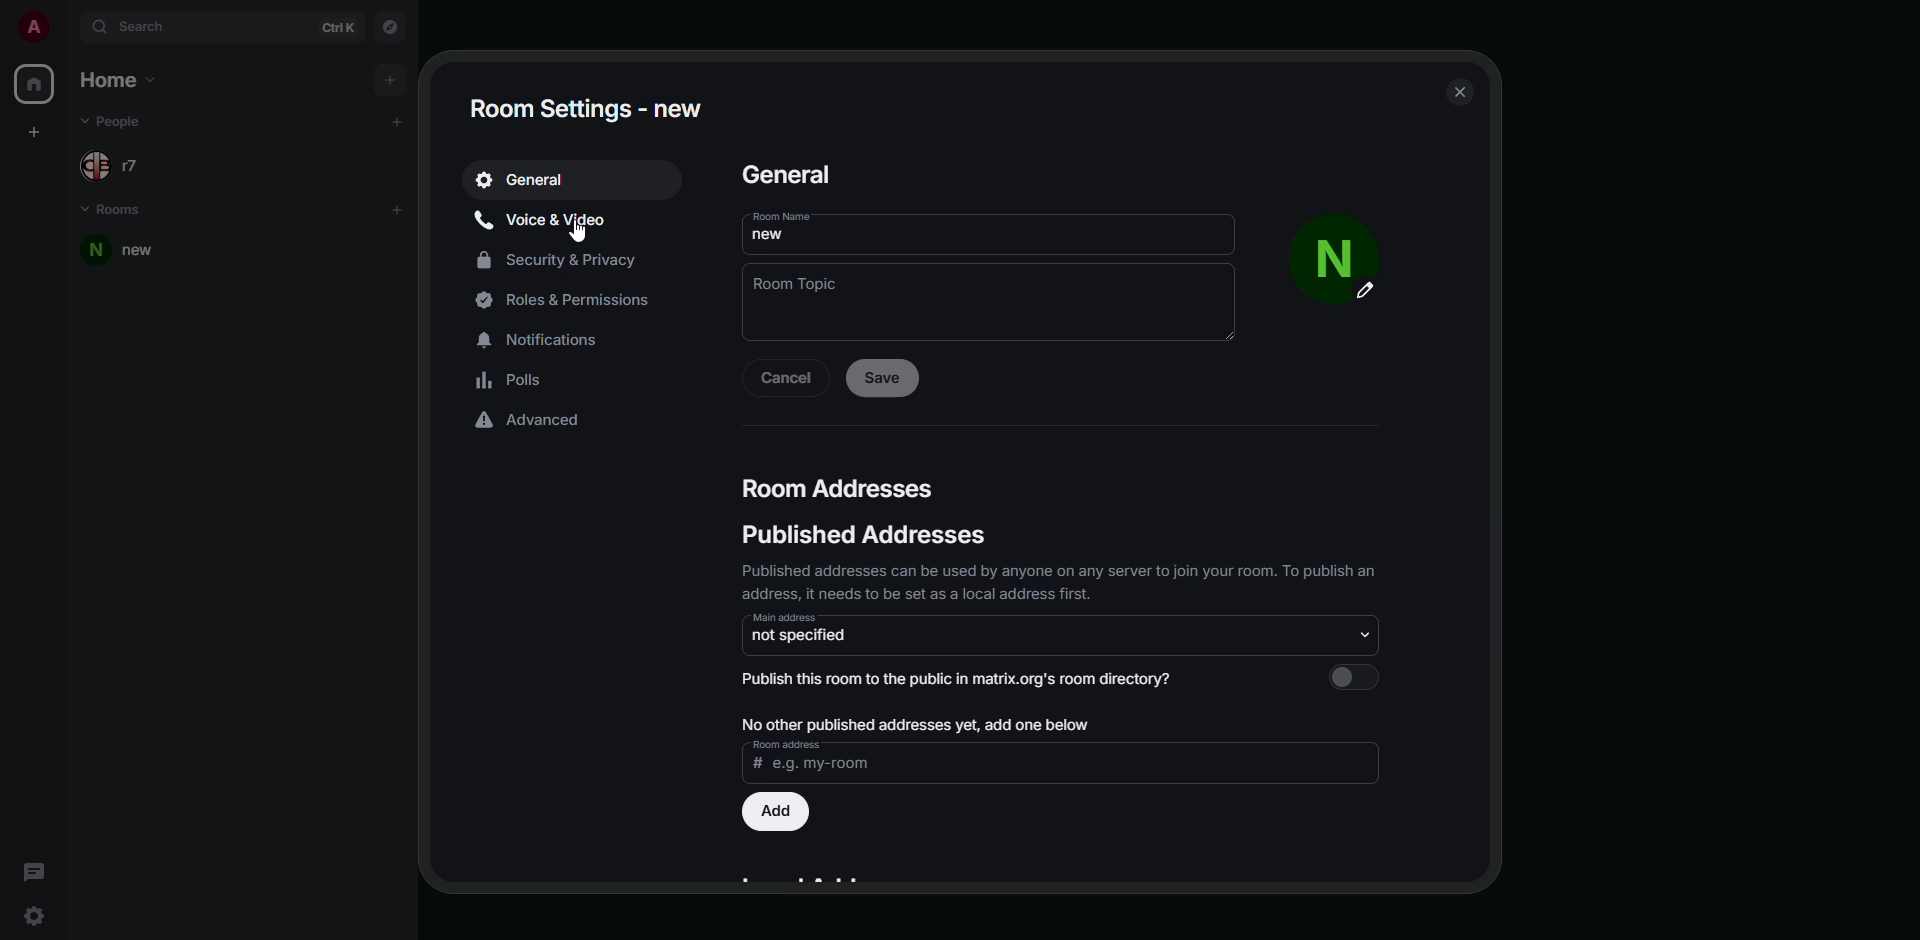 This screenshot has width=1920, height=940. What do you see at coordinates (402, 209) in the screenshot?
I see `add` at bounding box center [402, 209].